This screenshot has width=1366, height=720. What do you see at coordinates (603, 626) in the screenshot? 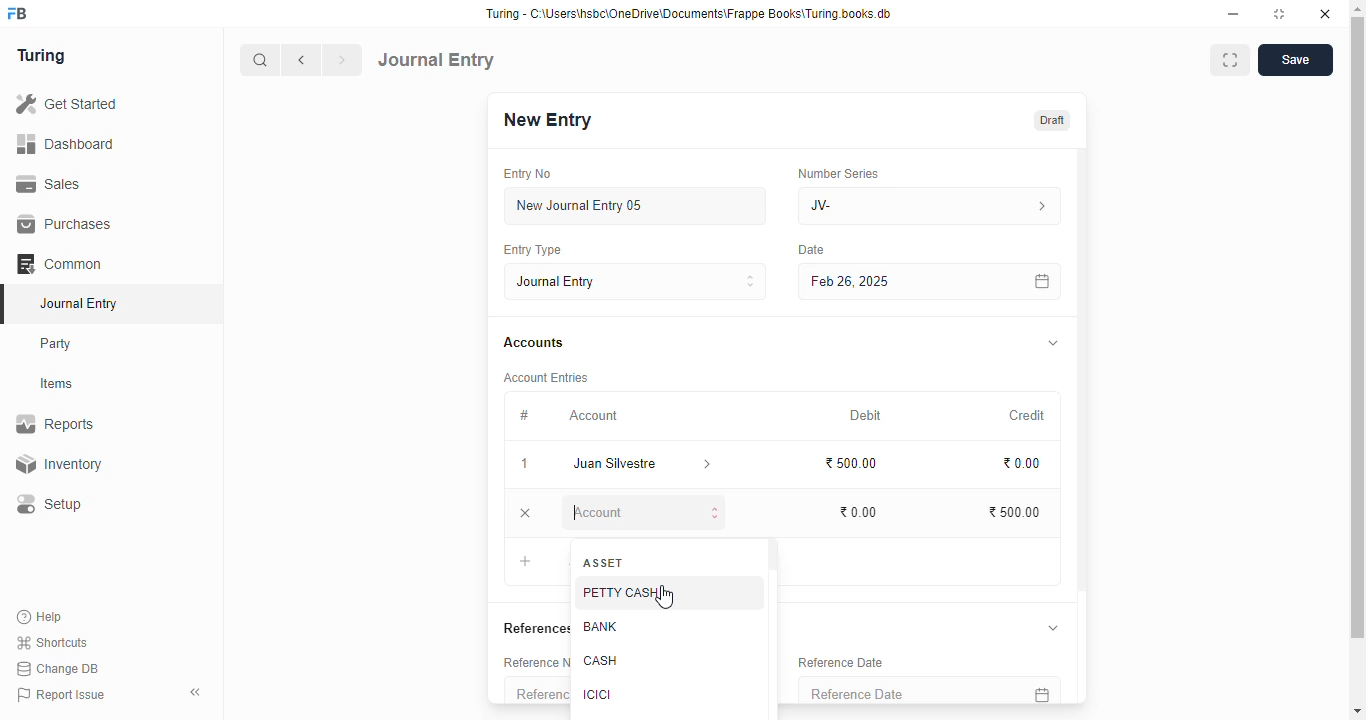
I see `bank` at bounding box center [603, 626].